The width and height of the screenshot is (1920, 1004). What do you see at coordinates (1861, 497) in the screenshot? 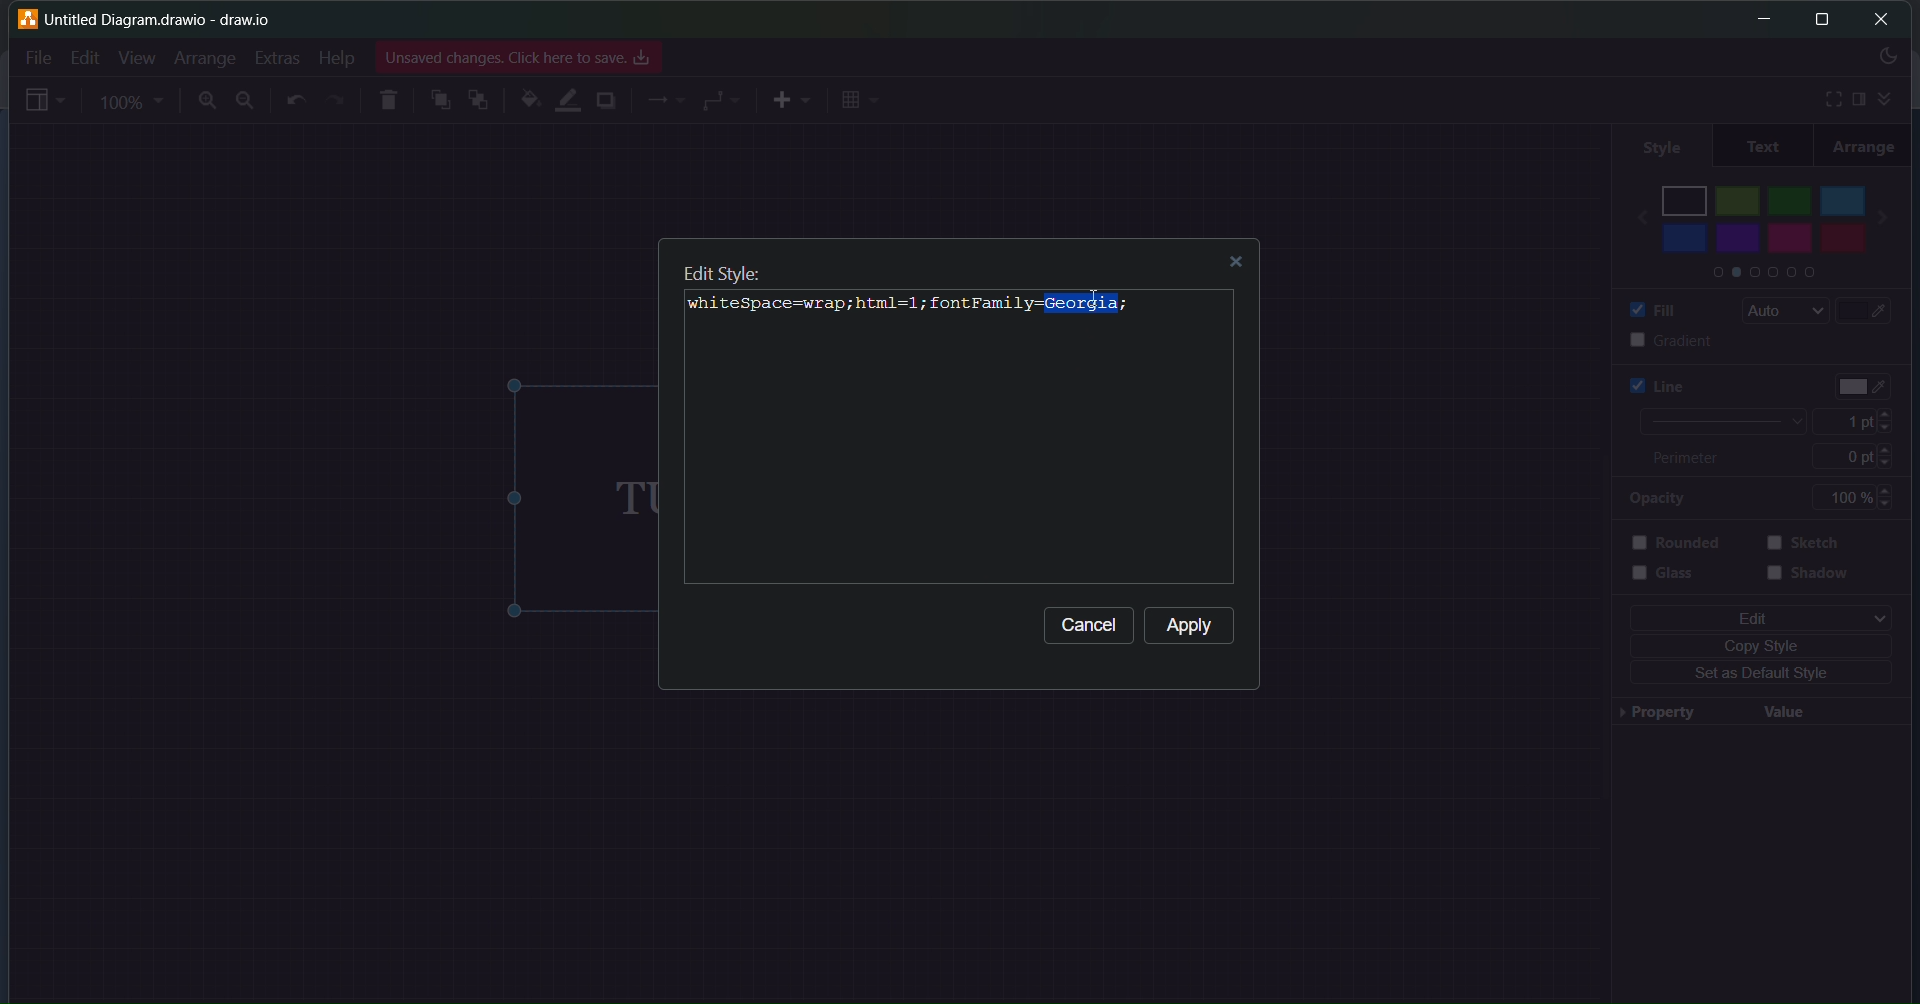
I see `100%` at bounding box center [1861, 497].